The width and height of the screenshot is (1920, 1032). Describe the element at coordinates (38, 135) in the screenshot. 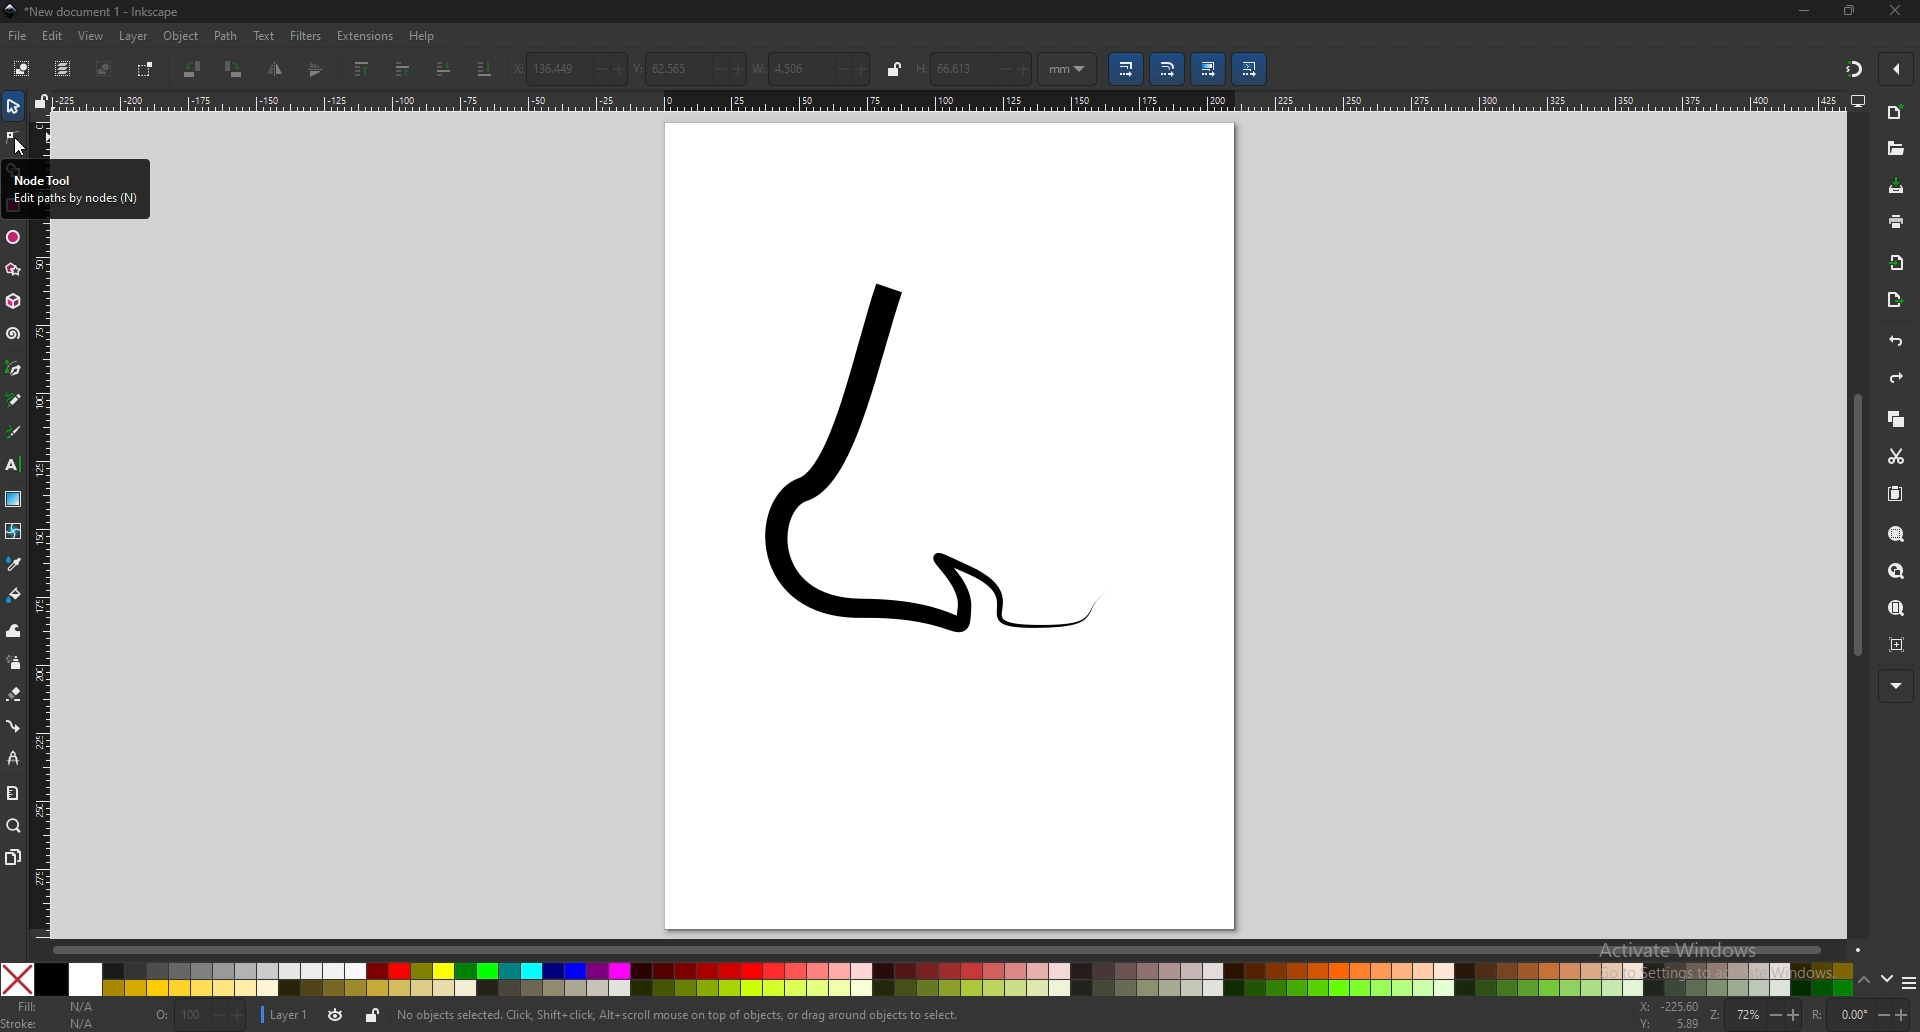

I see `vertical scale` at that location.